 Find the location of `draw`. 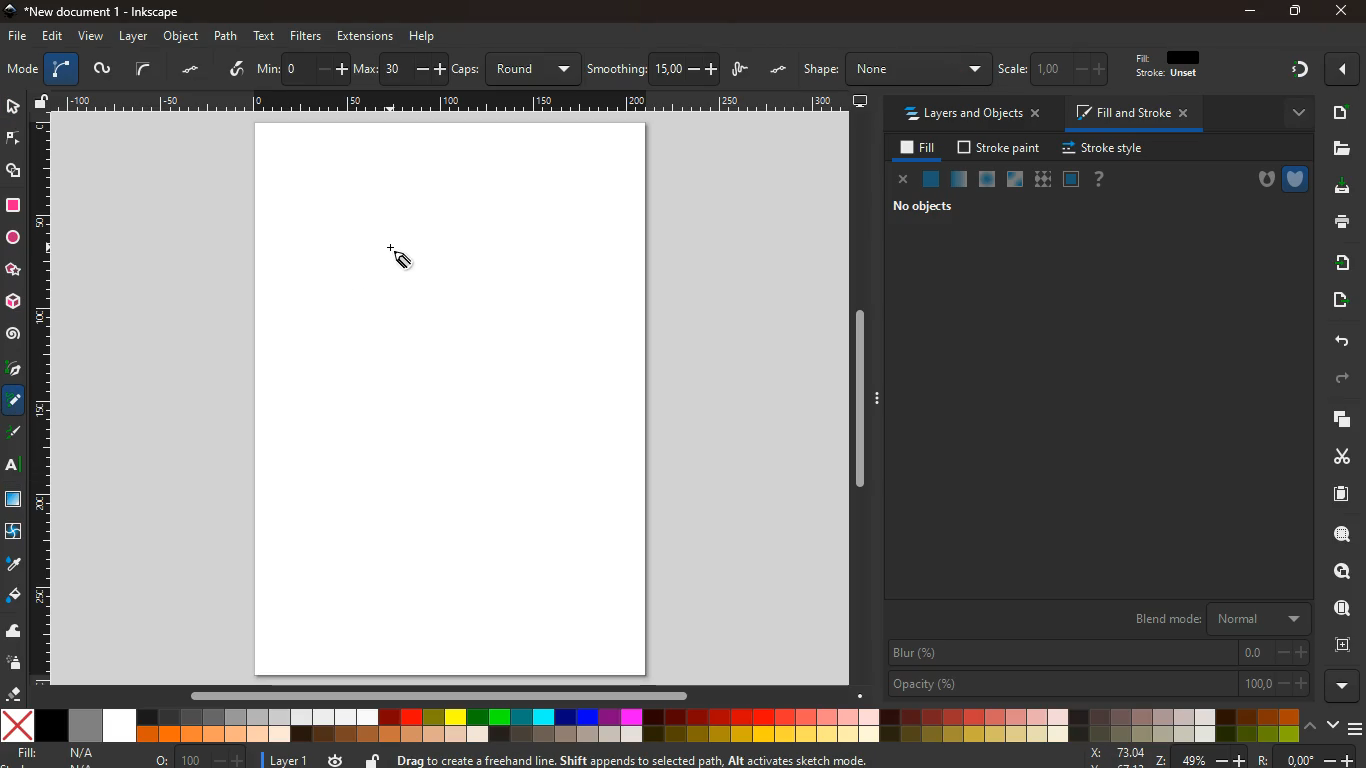

draw is located at coordinates (399, 256).